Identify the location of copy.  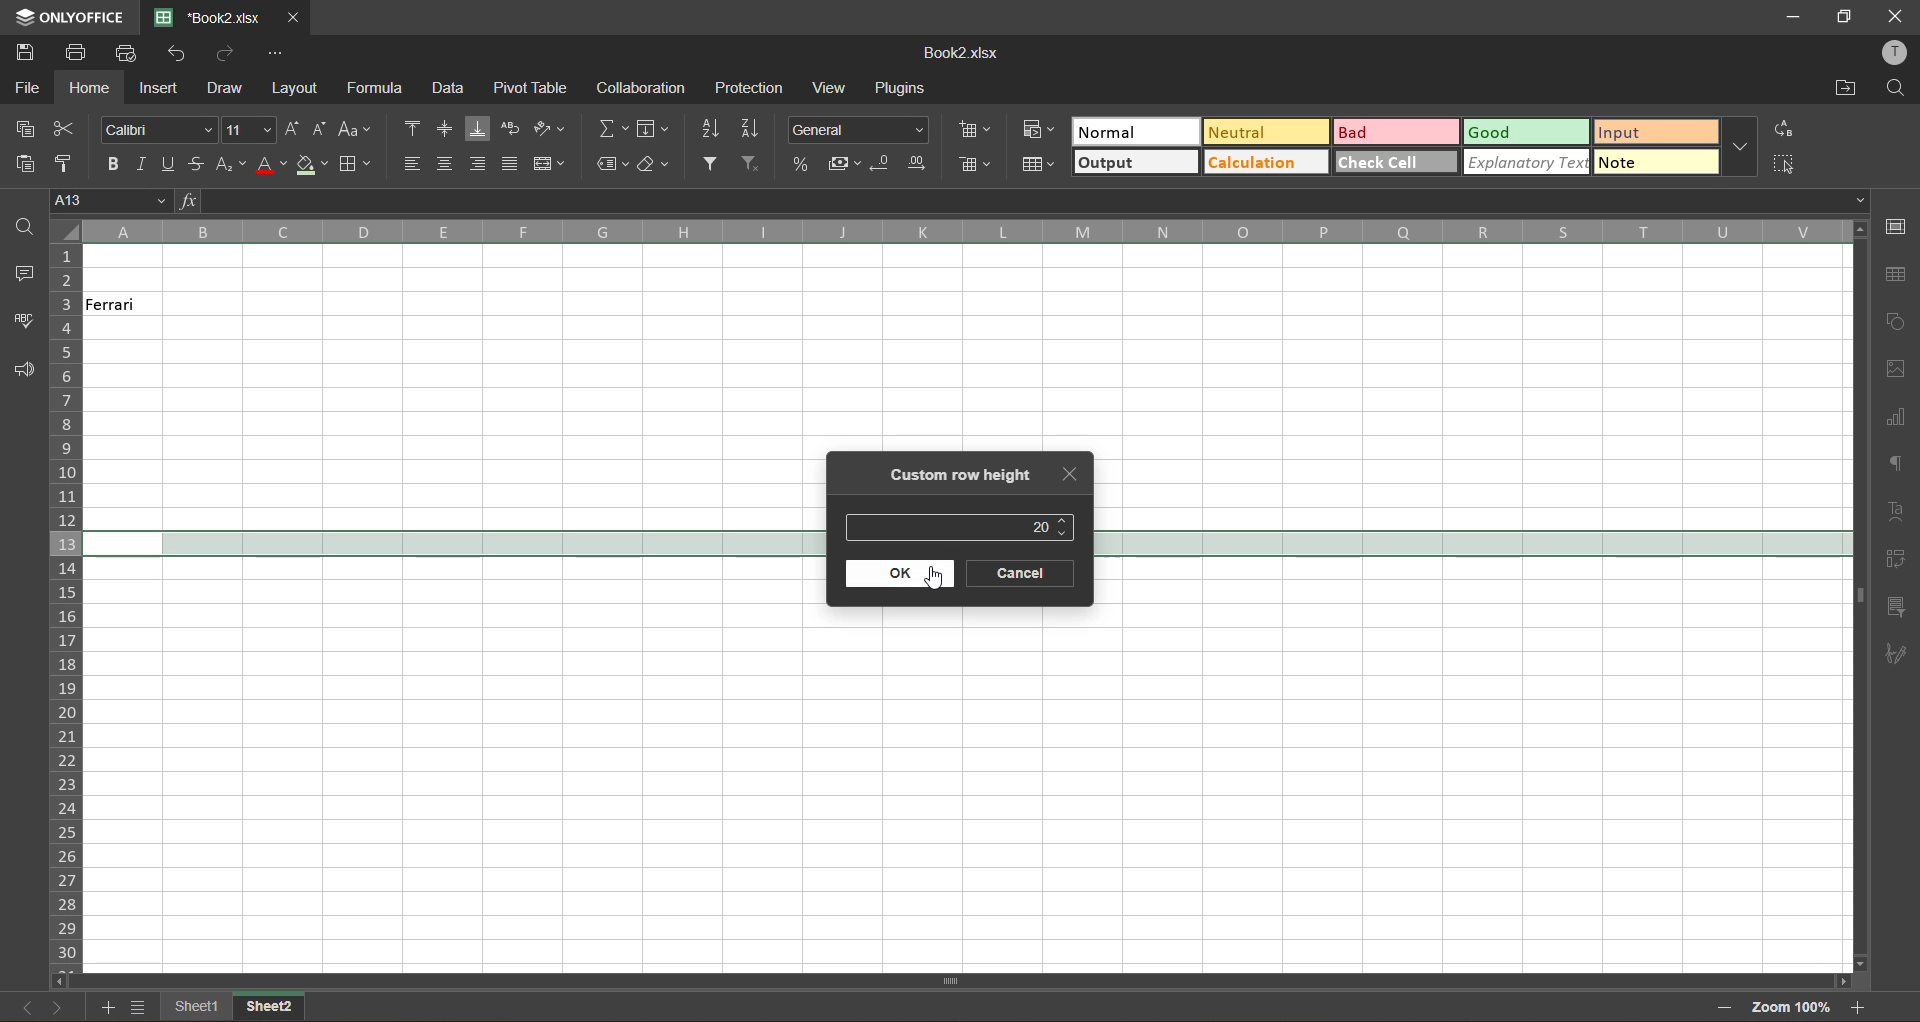
(31, 131).